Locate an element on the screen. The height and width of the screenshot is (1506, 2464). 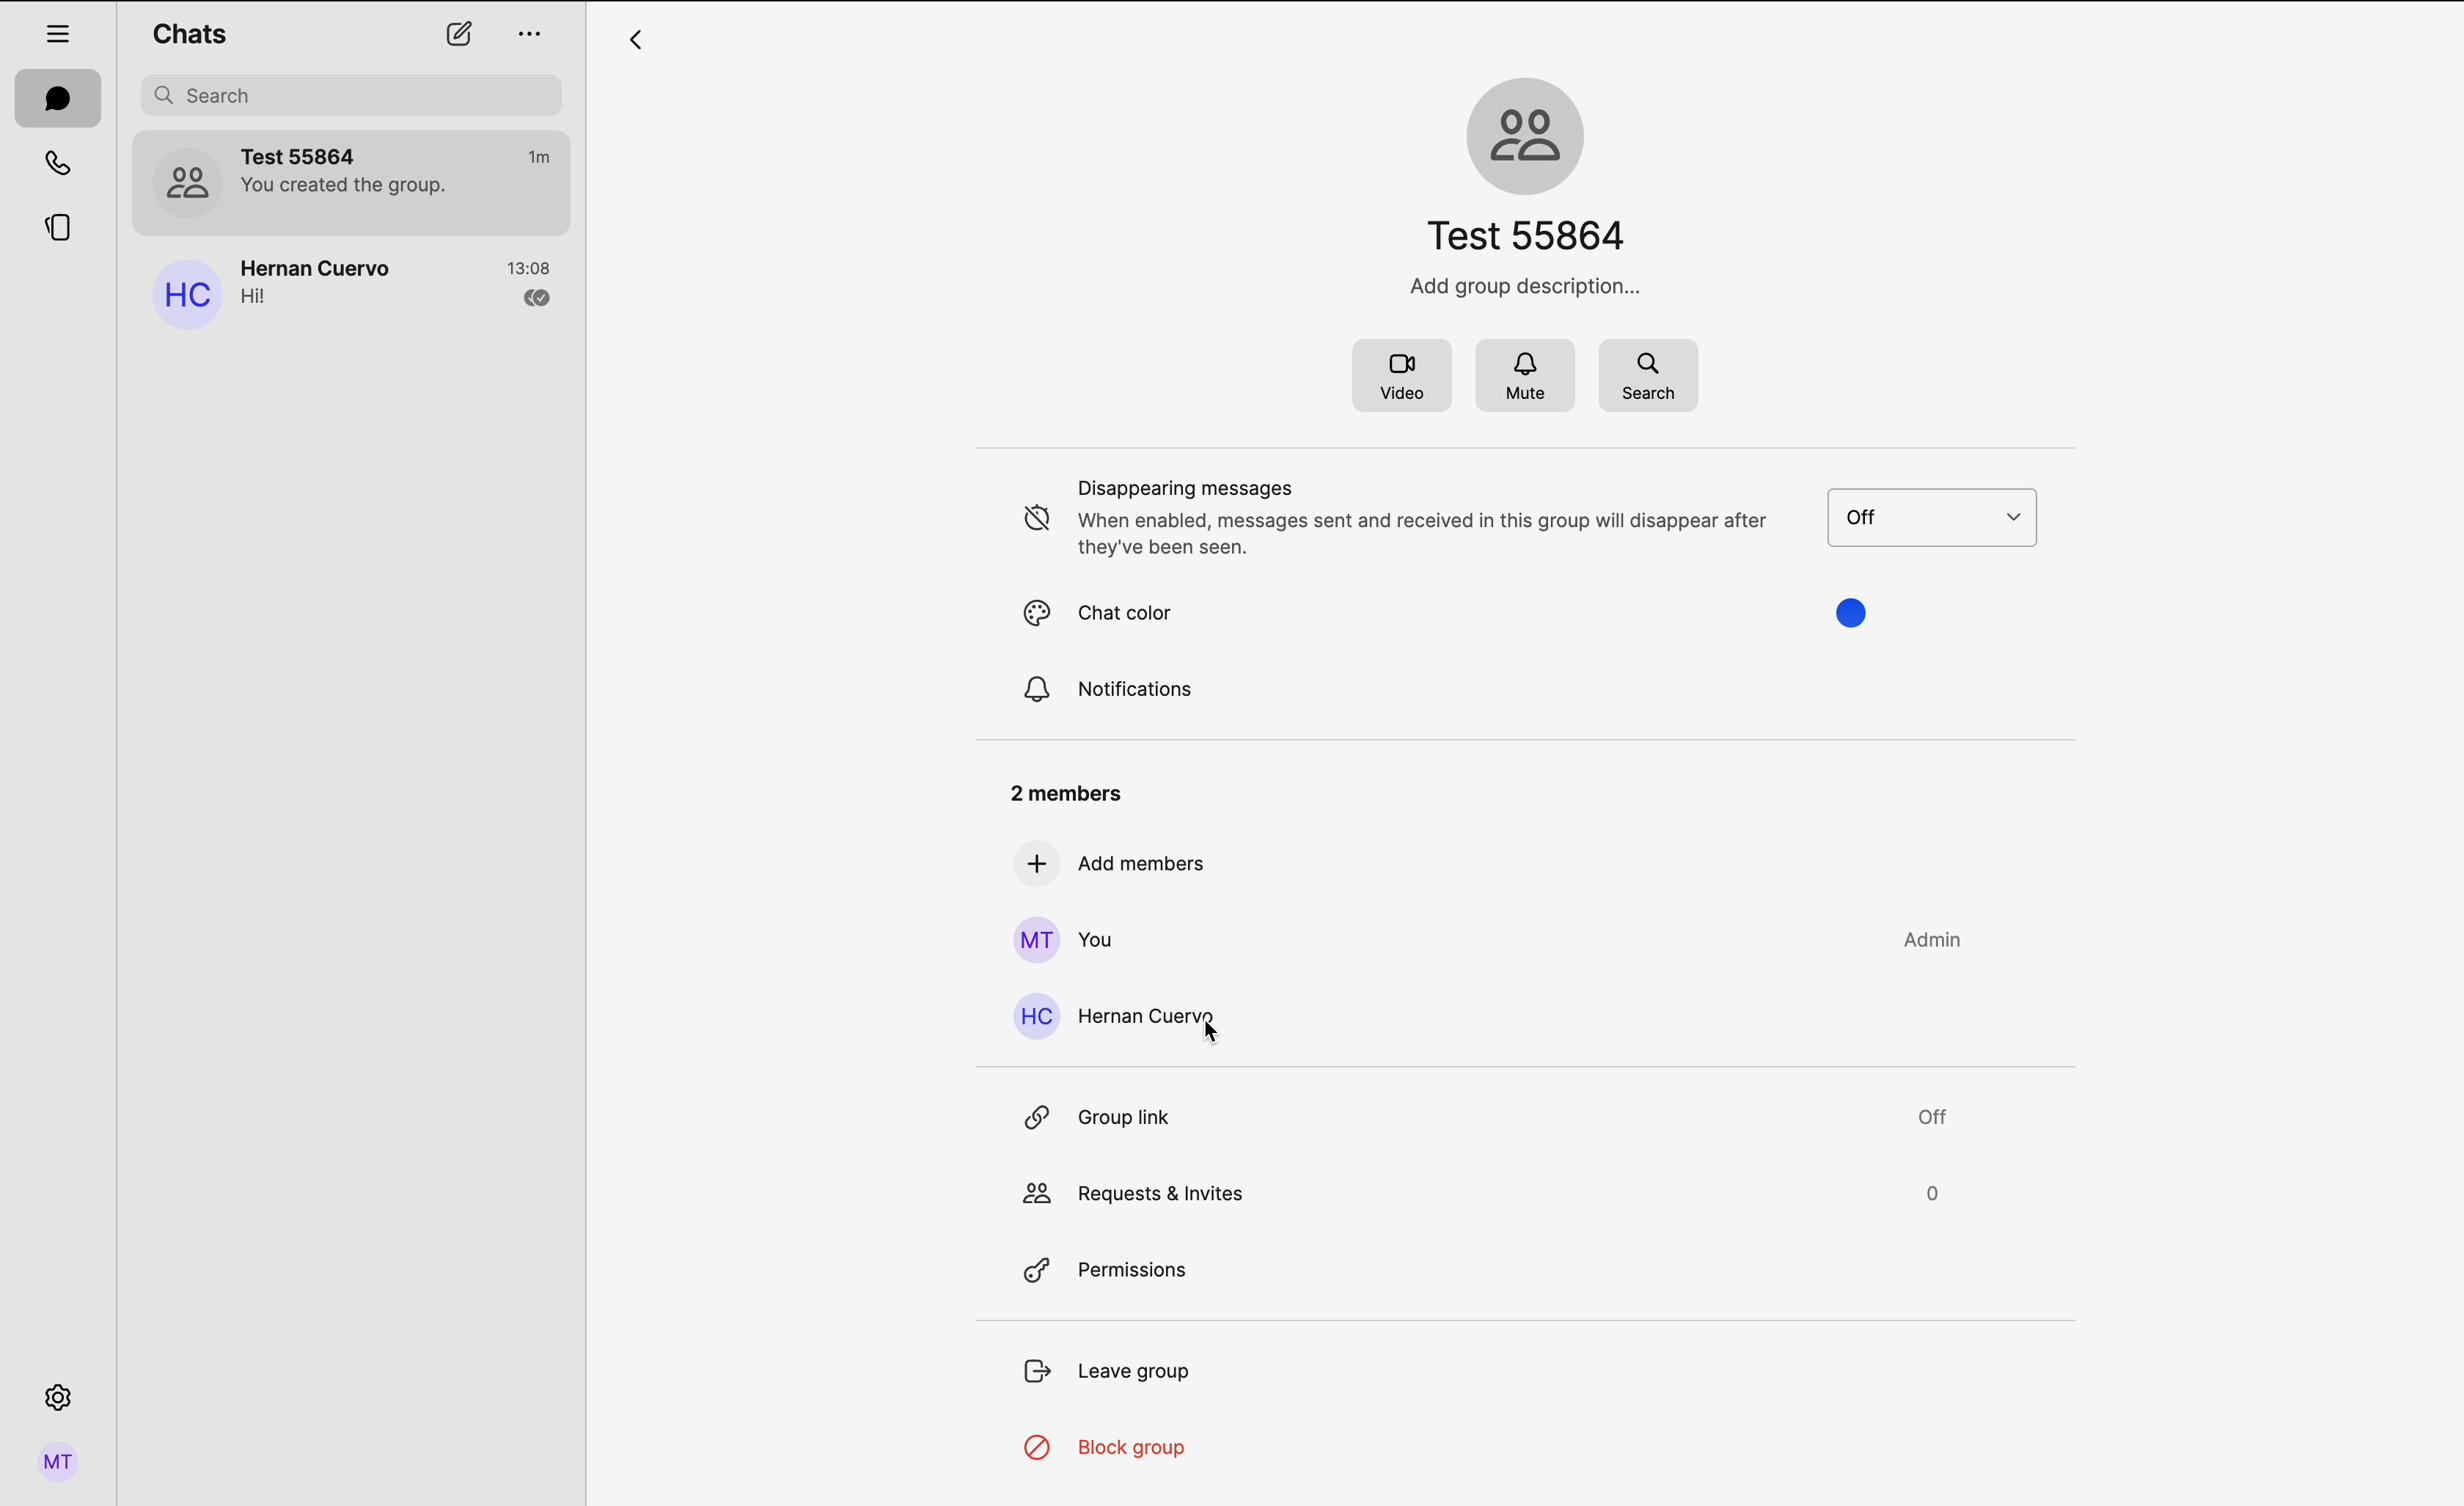
leave group is located at coordinates (1113, 1376).